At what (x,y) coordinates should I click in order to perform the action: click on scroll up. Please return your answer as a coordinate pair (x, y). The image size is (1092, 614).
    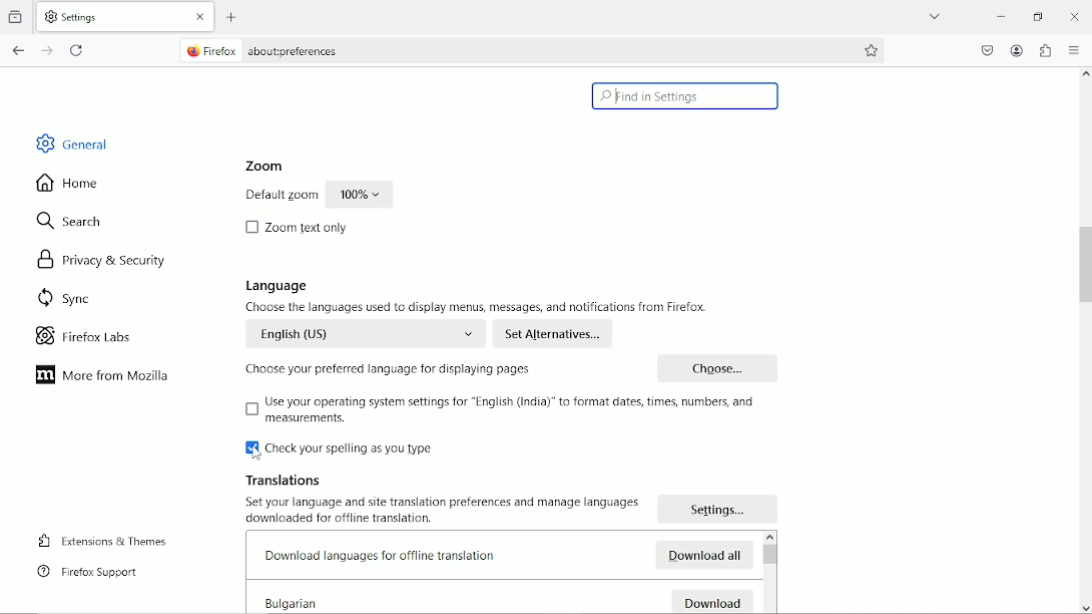
    Looking at the image, I should click on (1085, 75).